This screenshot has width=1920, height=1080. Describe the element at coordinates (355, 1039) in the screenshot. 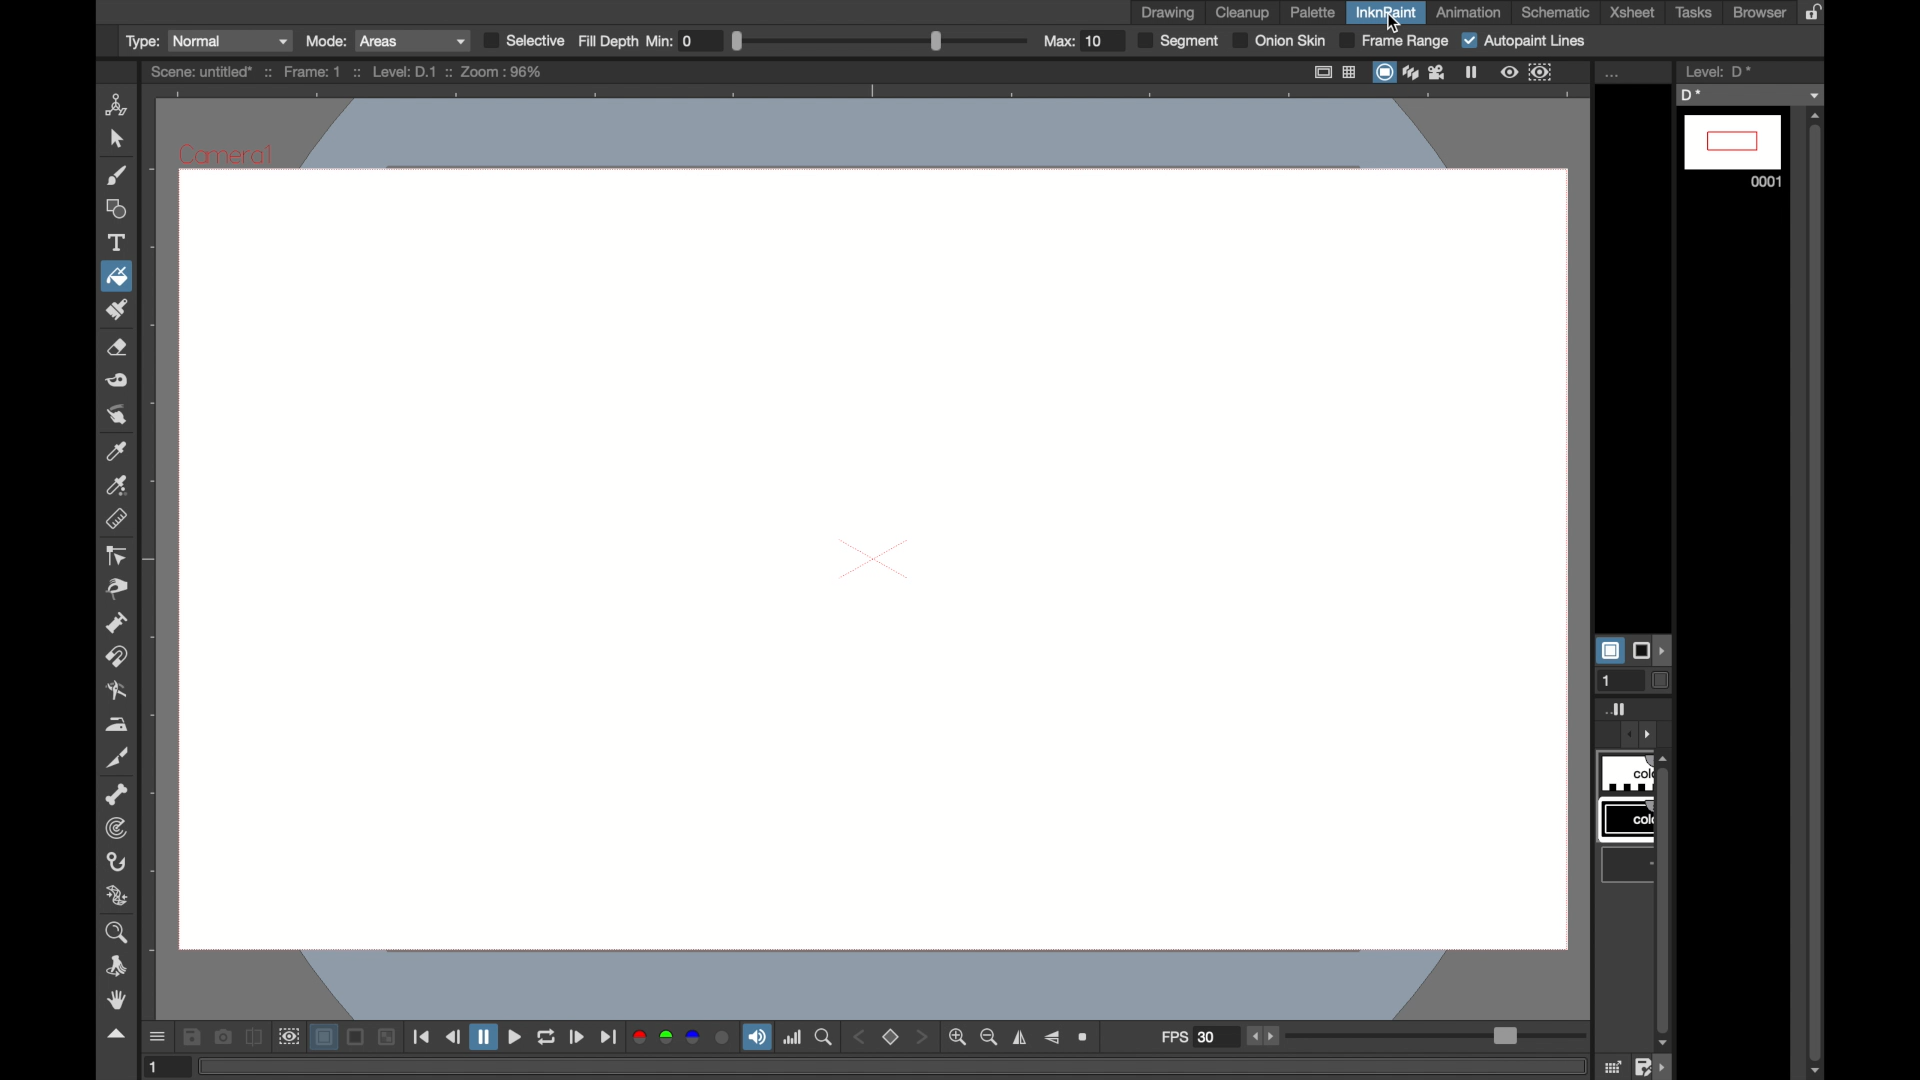

I see `screen` at that location.